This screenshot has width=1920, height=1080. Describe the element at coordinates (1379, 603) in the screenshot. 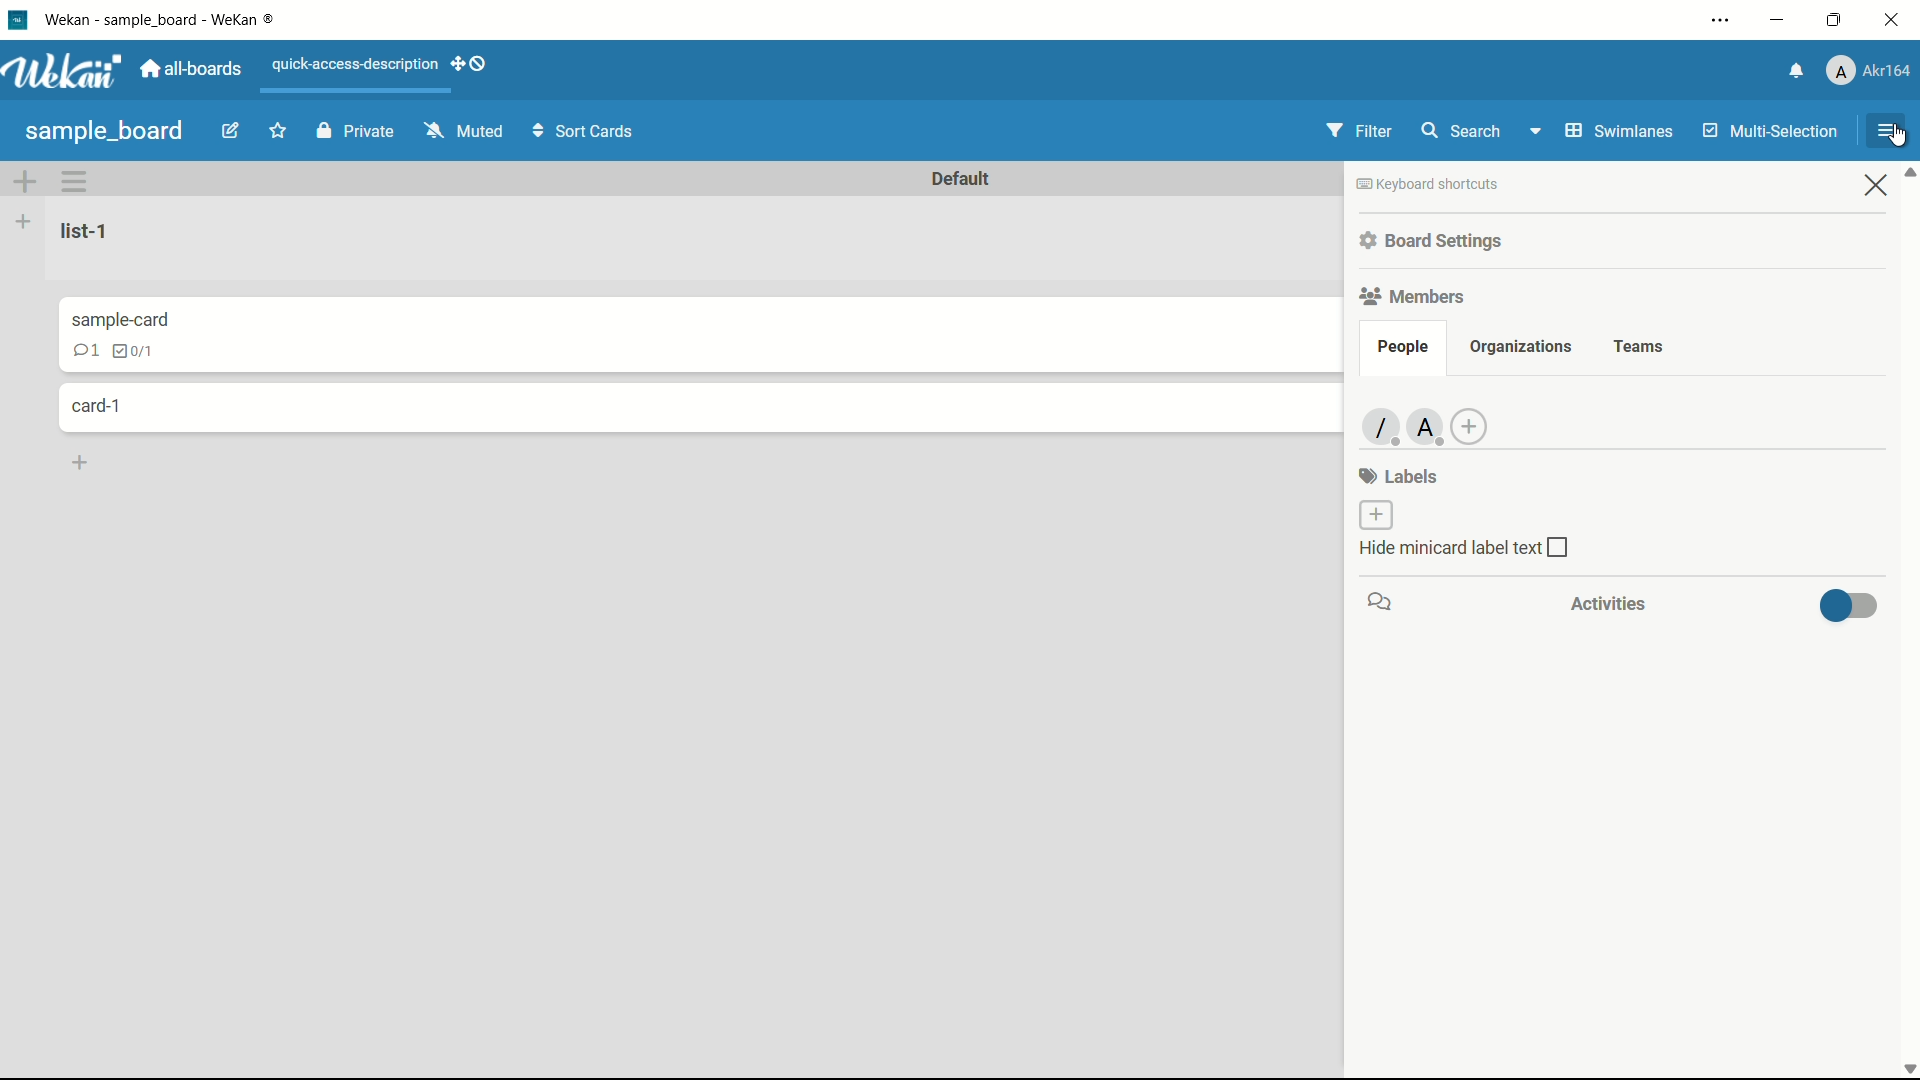

I see `icon` at that location.